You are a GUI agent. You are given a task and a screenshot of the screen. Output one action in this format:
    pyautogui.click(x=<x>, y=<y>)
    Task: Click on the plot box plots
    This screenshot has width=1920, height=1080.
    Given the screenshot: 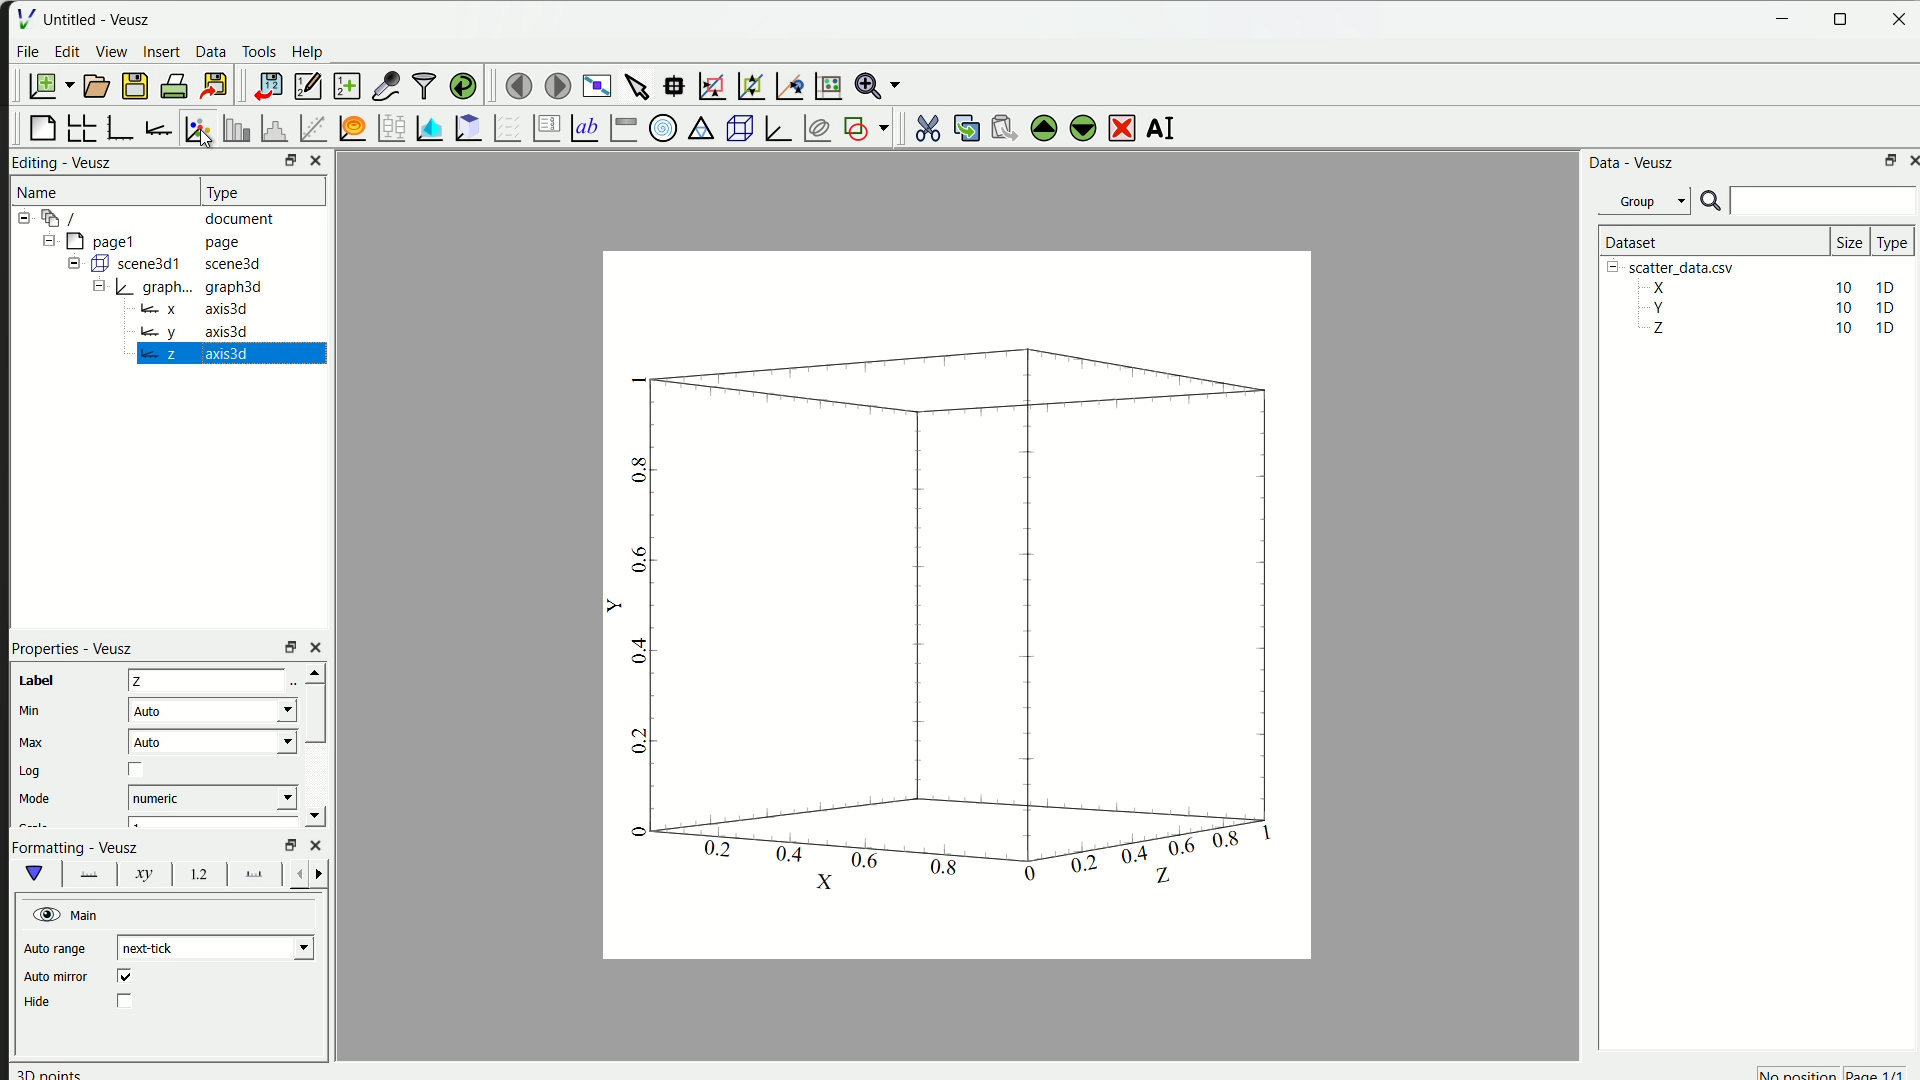 What is the action you would take?
    pyautogui.click(x=386, y=129)
    